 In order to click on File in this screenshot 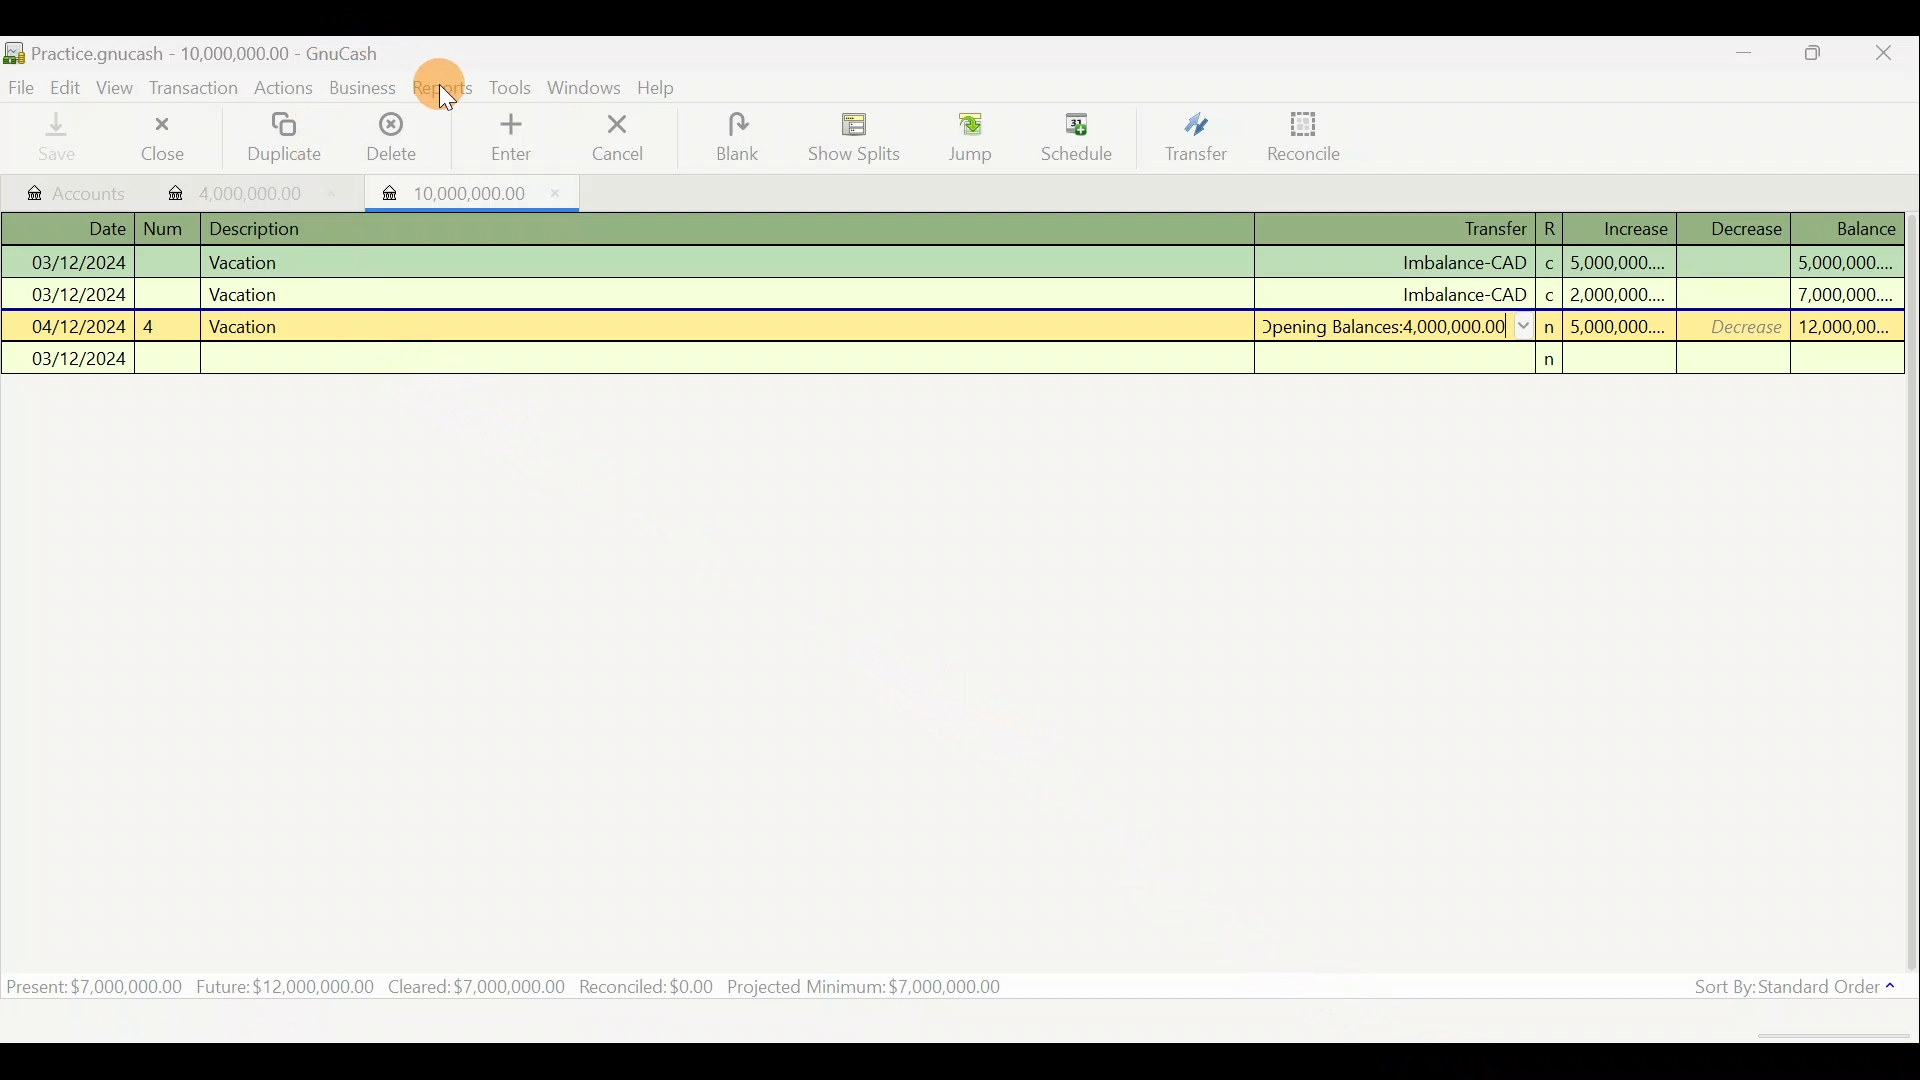, I will do `click(22, 88)`.